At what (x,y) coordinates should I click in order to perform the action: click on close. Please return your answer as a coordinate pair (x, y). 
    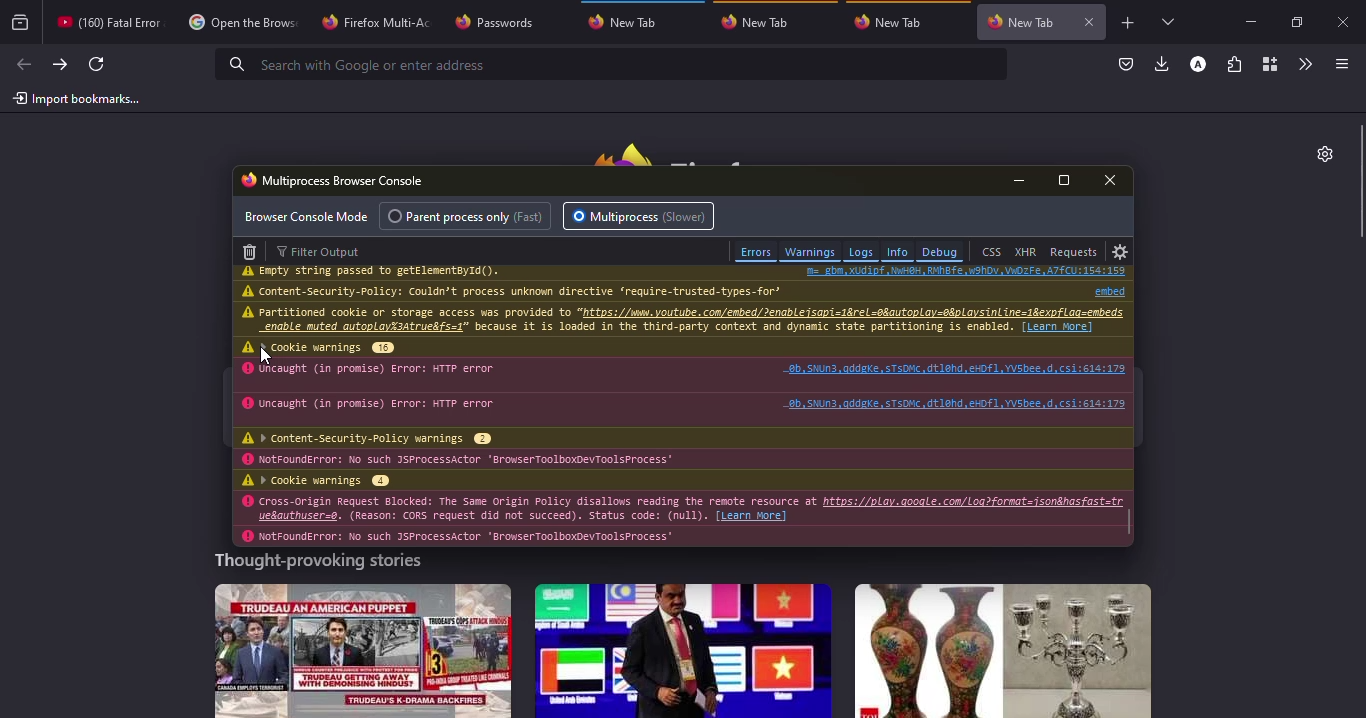
    Looking at the image, I should click on (1114, 180).